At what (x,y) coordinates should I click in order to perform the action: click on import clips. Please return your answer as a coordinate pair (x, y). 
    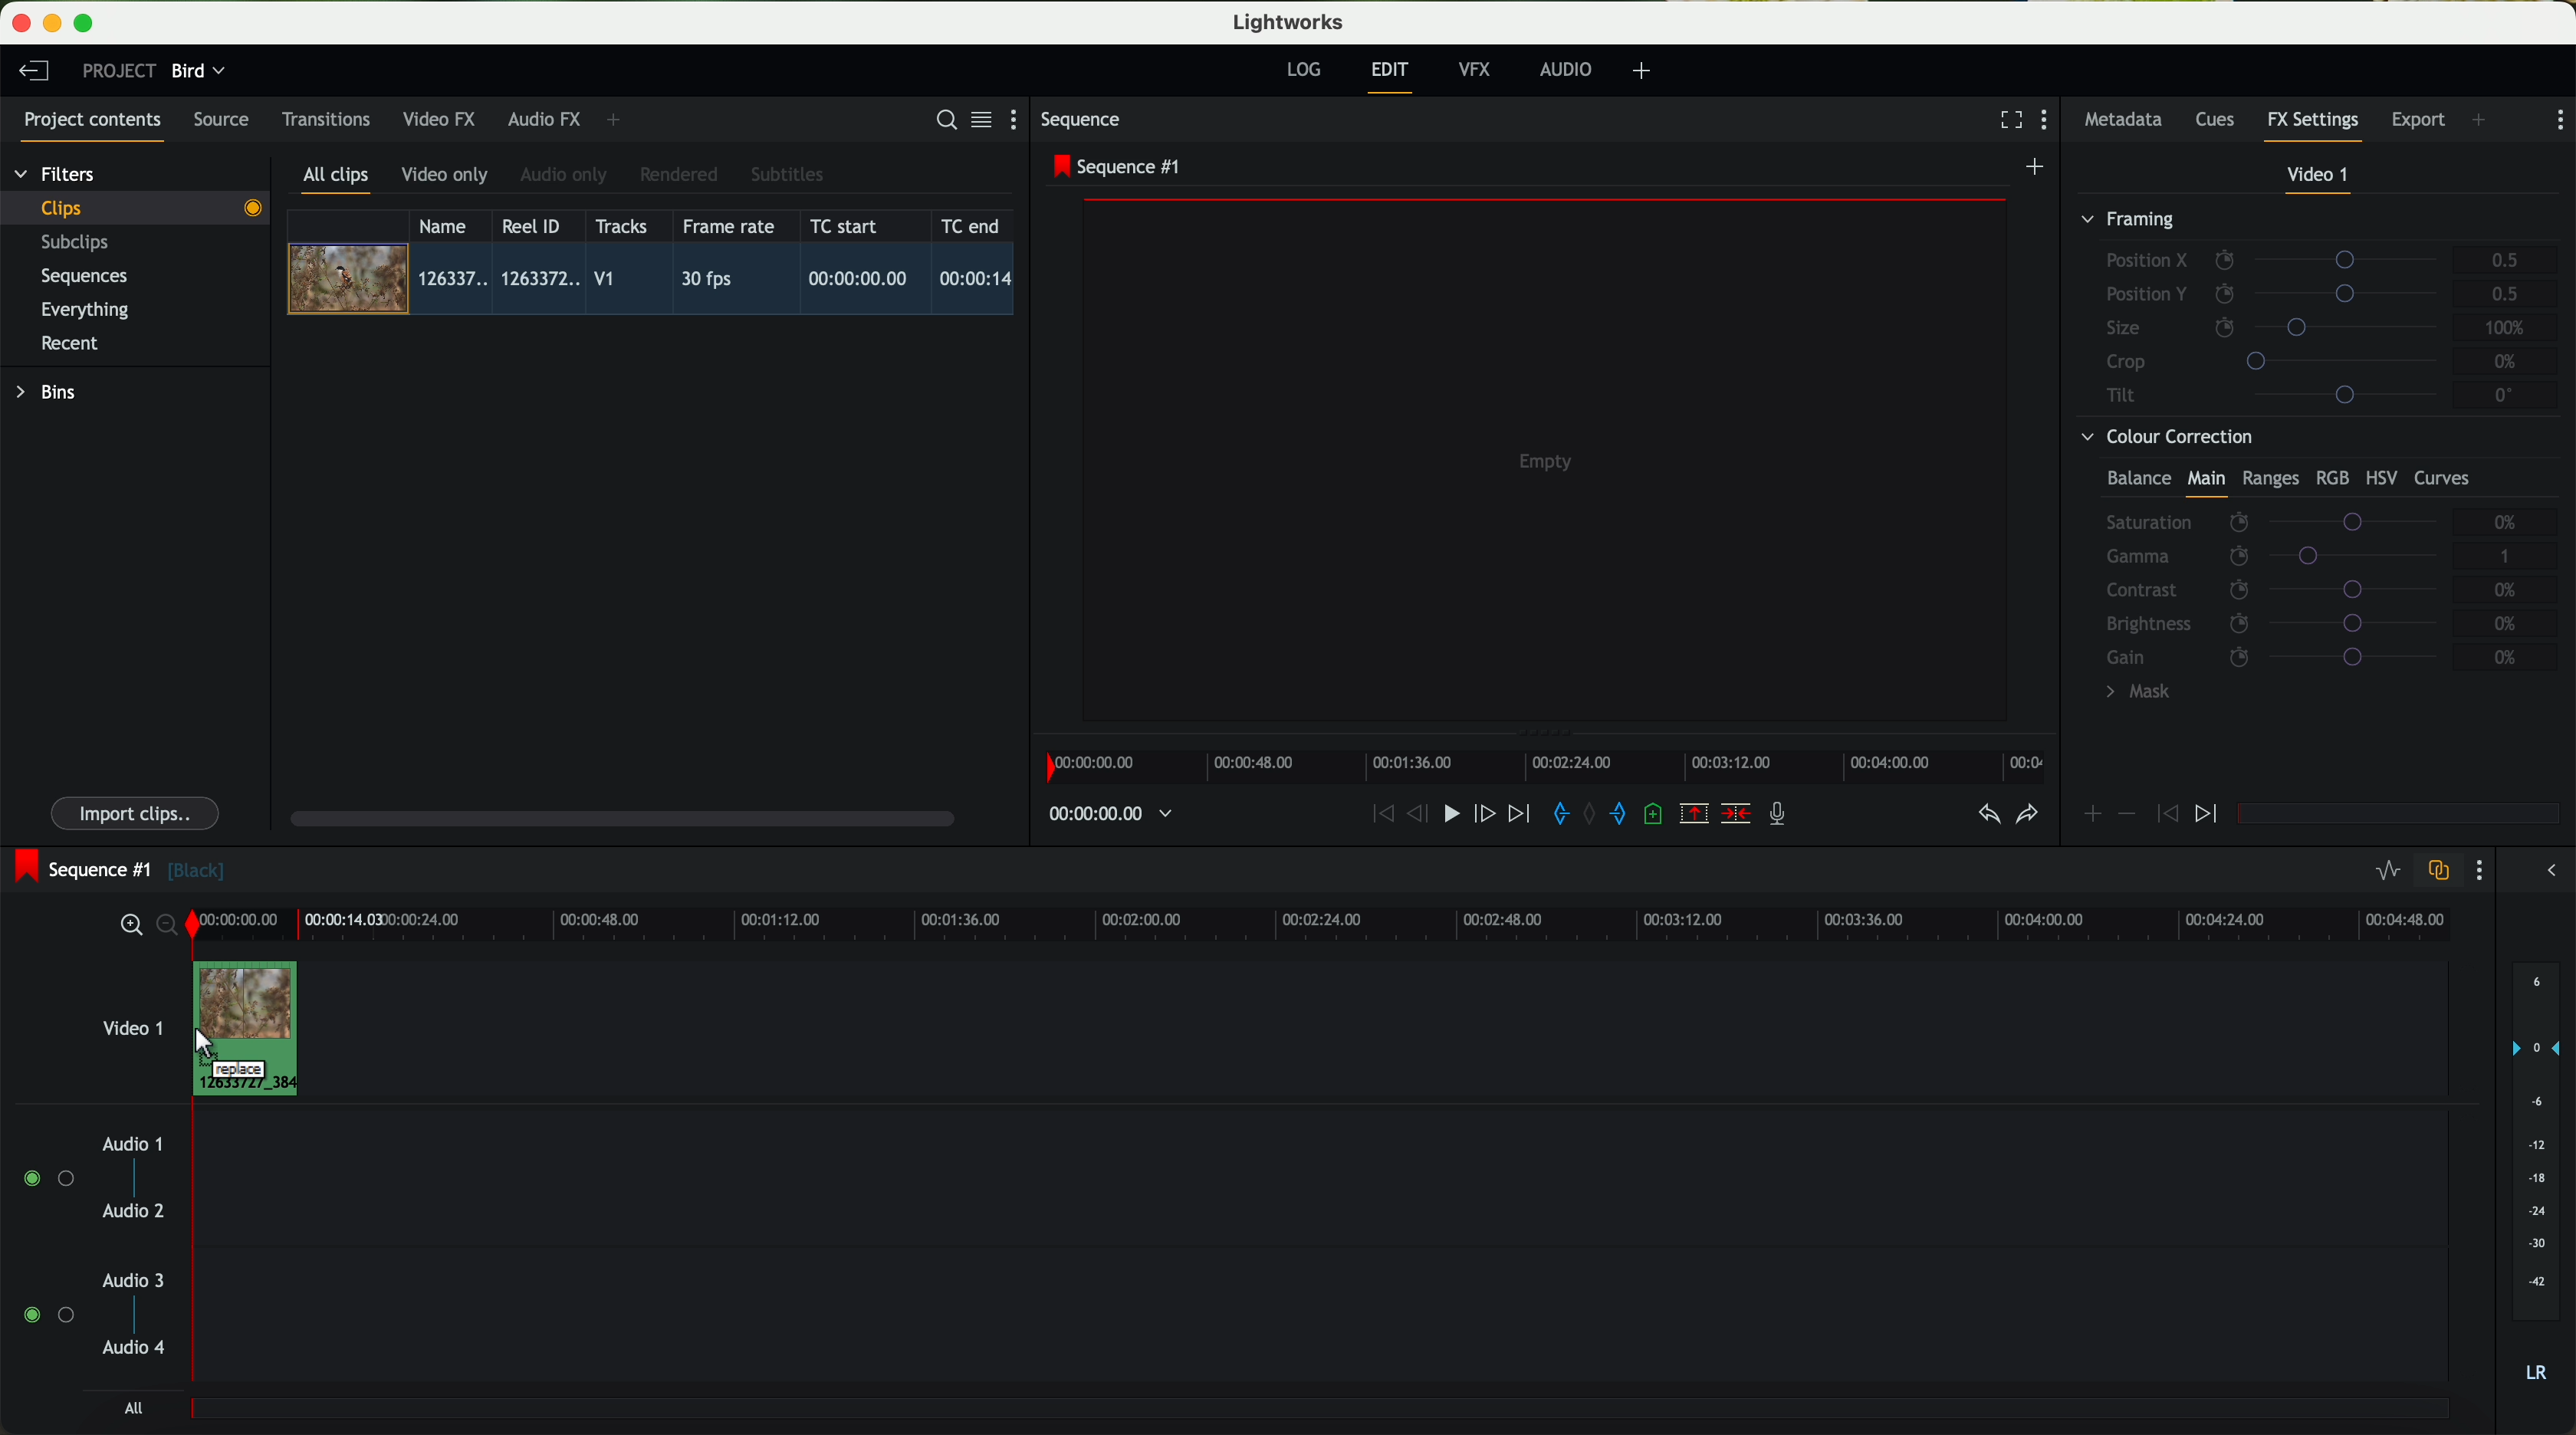
    Looking at the image, I should click on (138, 812).